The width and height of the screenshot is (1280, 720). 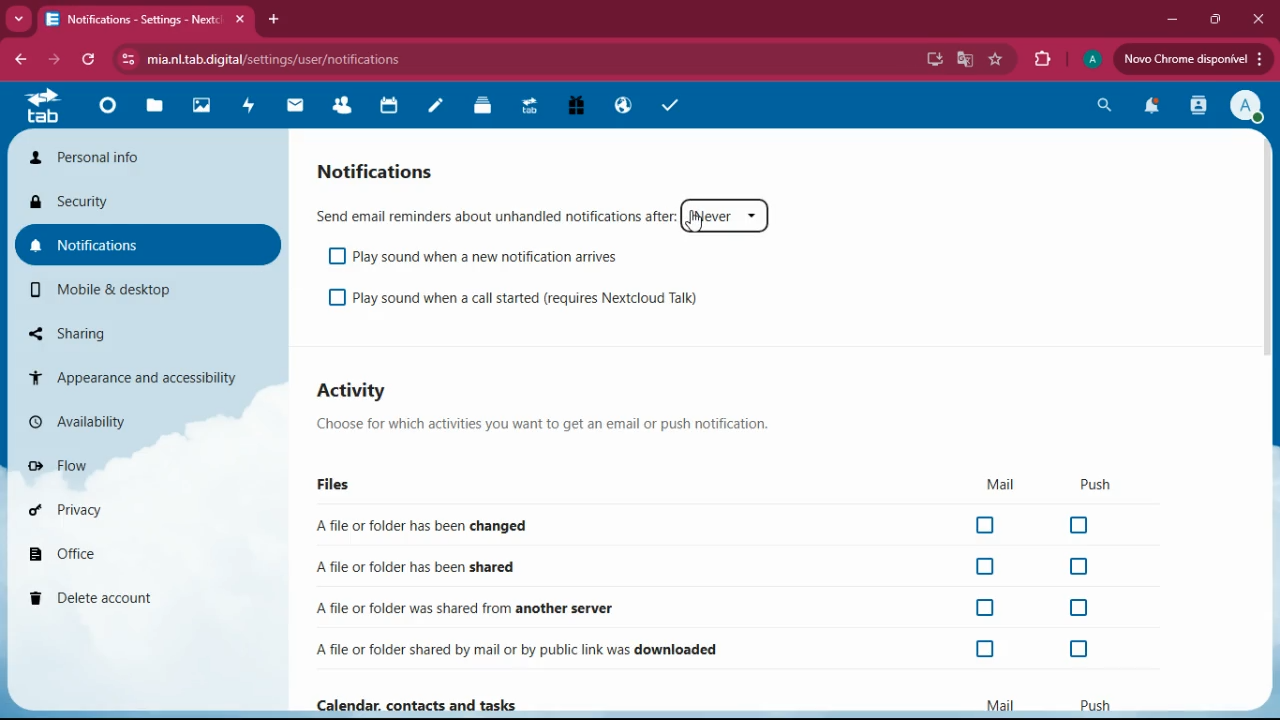 What do you see at coordinates (346, 107) in the screenshot?
I see `friends` at bounding box center [346, 107].